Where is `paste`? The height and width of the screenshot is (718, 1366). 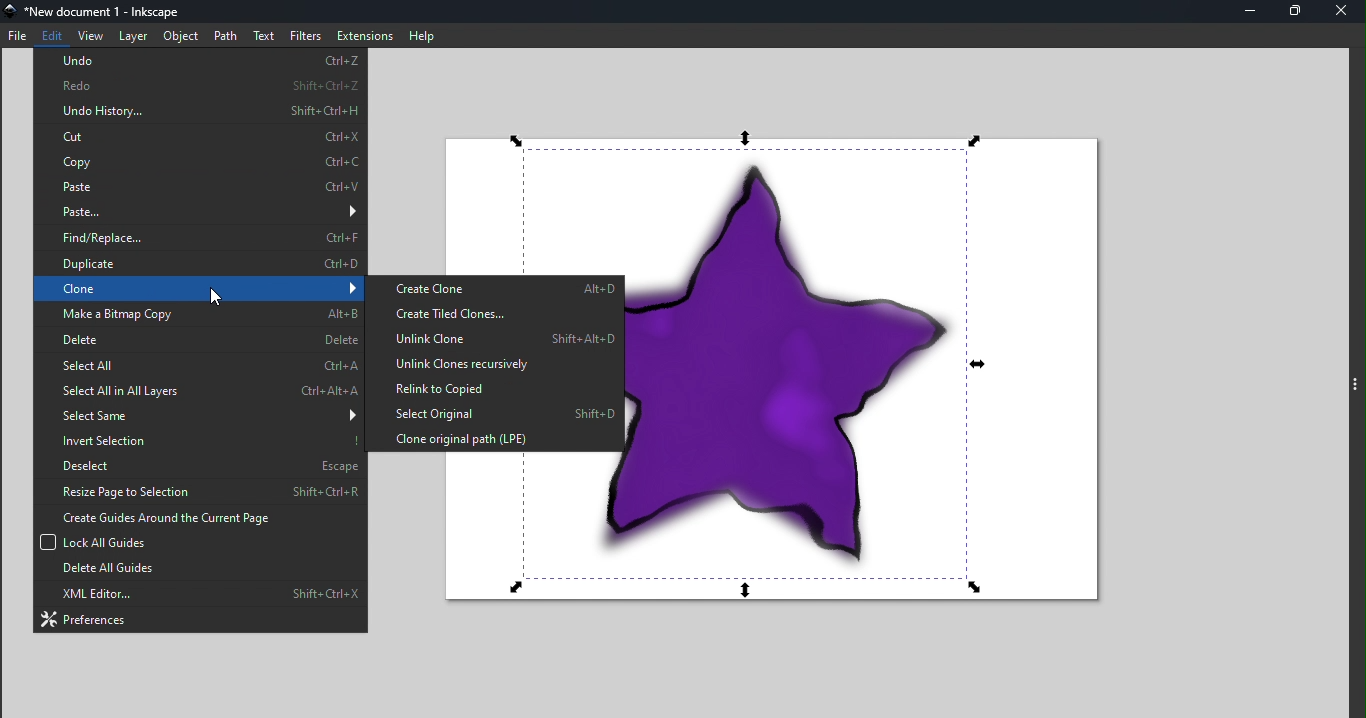
paste is located at coordinates (200, 211).